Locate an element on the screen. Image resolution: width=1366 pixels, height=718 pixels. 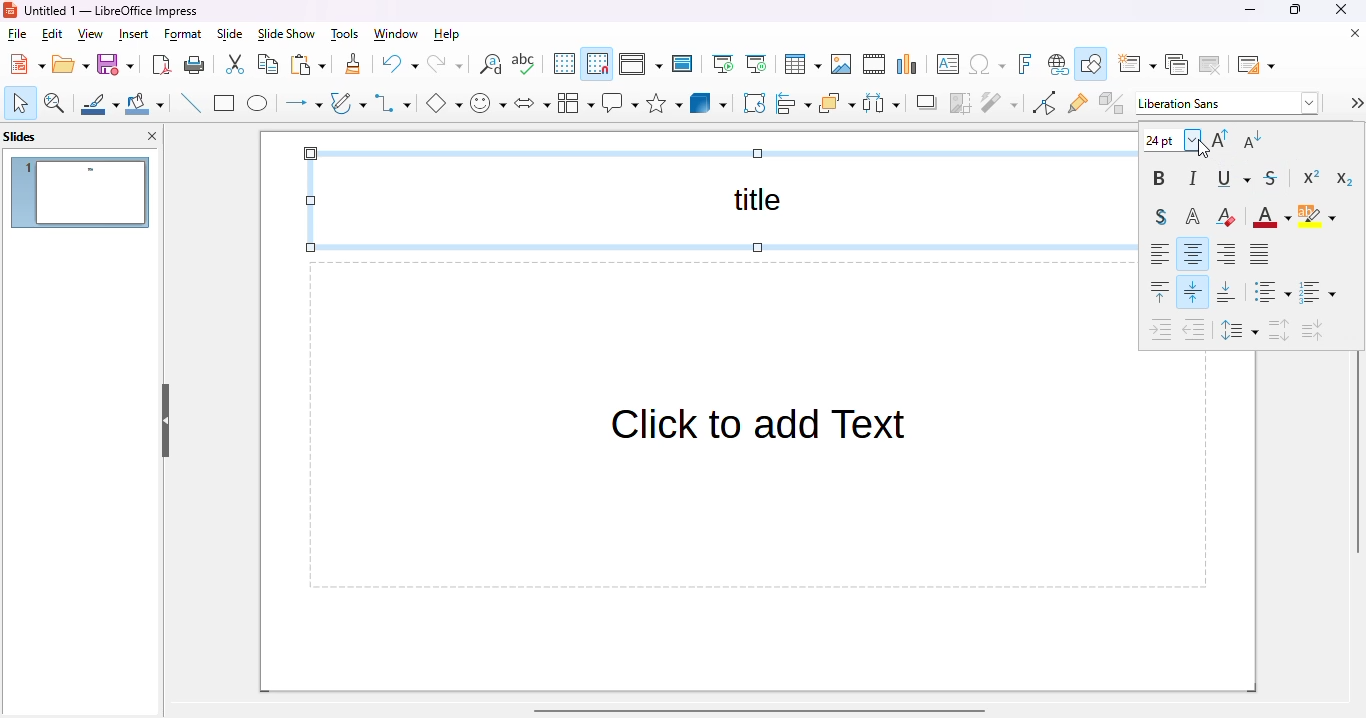
callout shapes is located at coordinates (620, 103).